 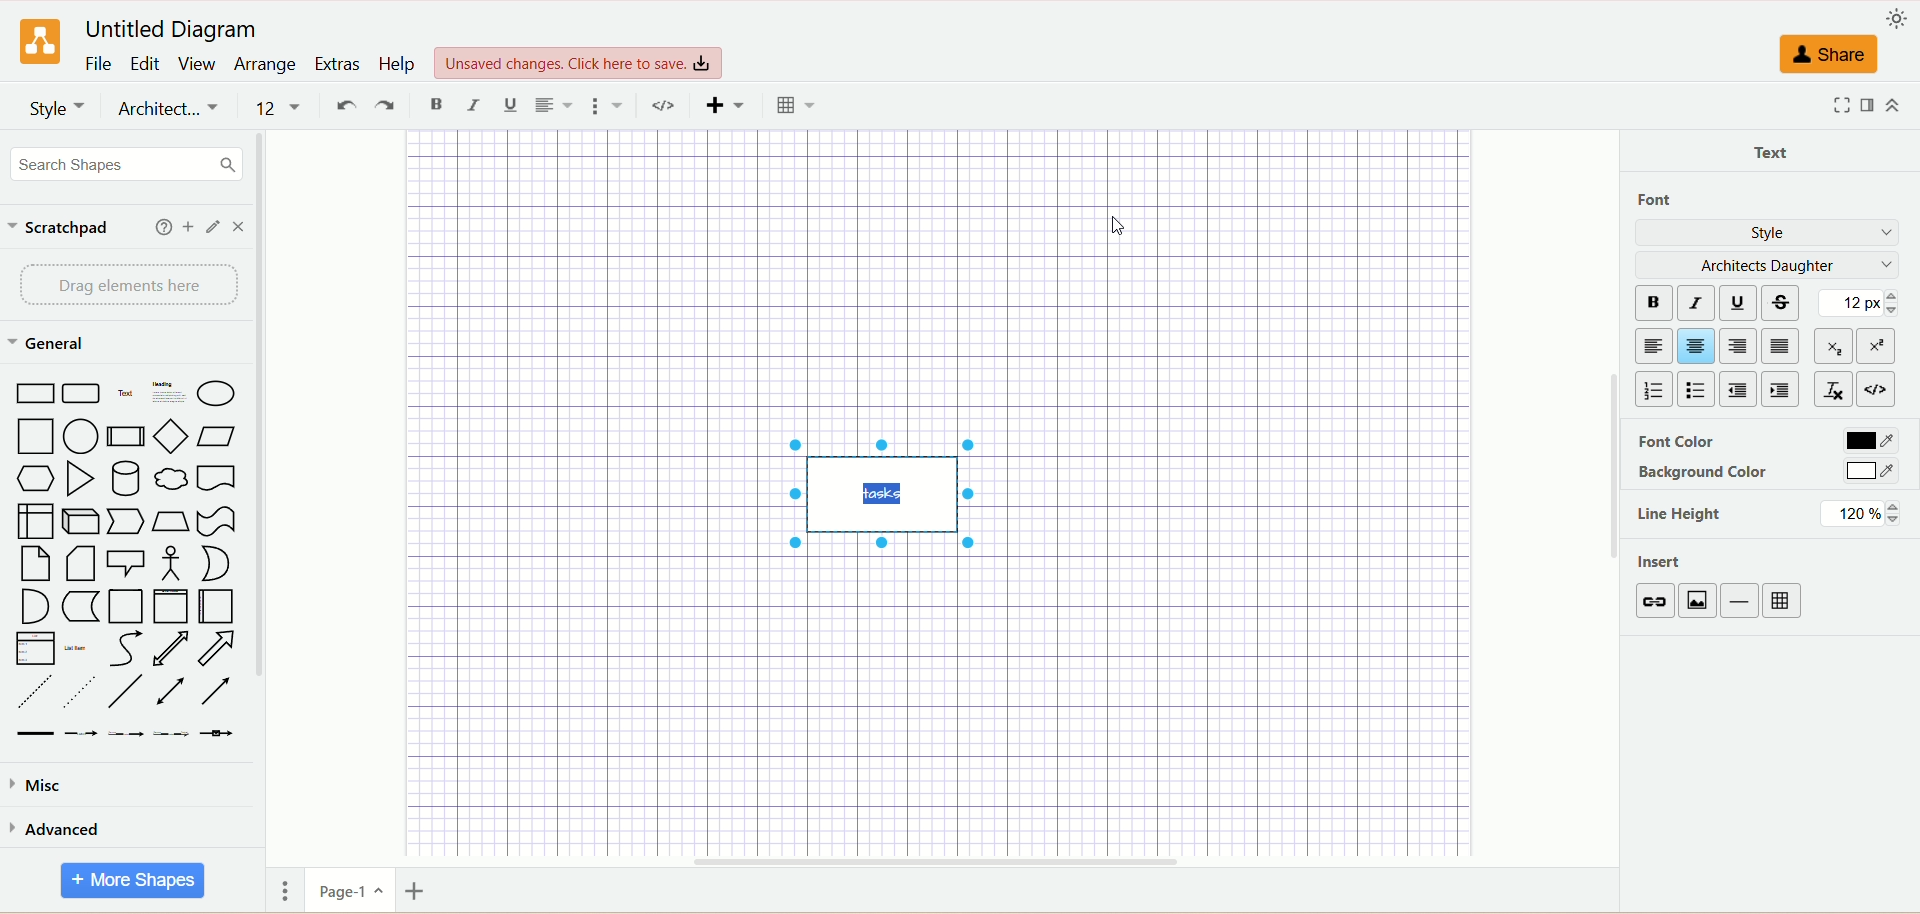 What do you see at coordinates (421, 894) in the screenshot?
I see `insert page` at bounding box center [421, 894].